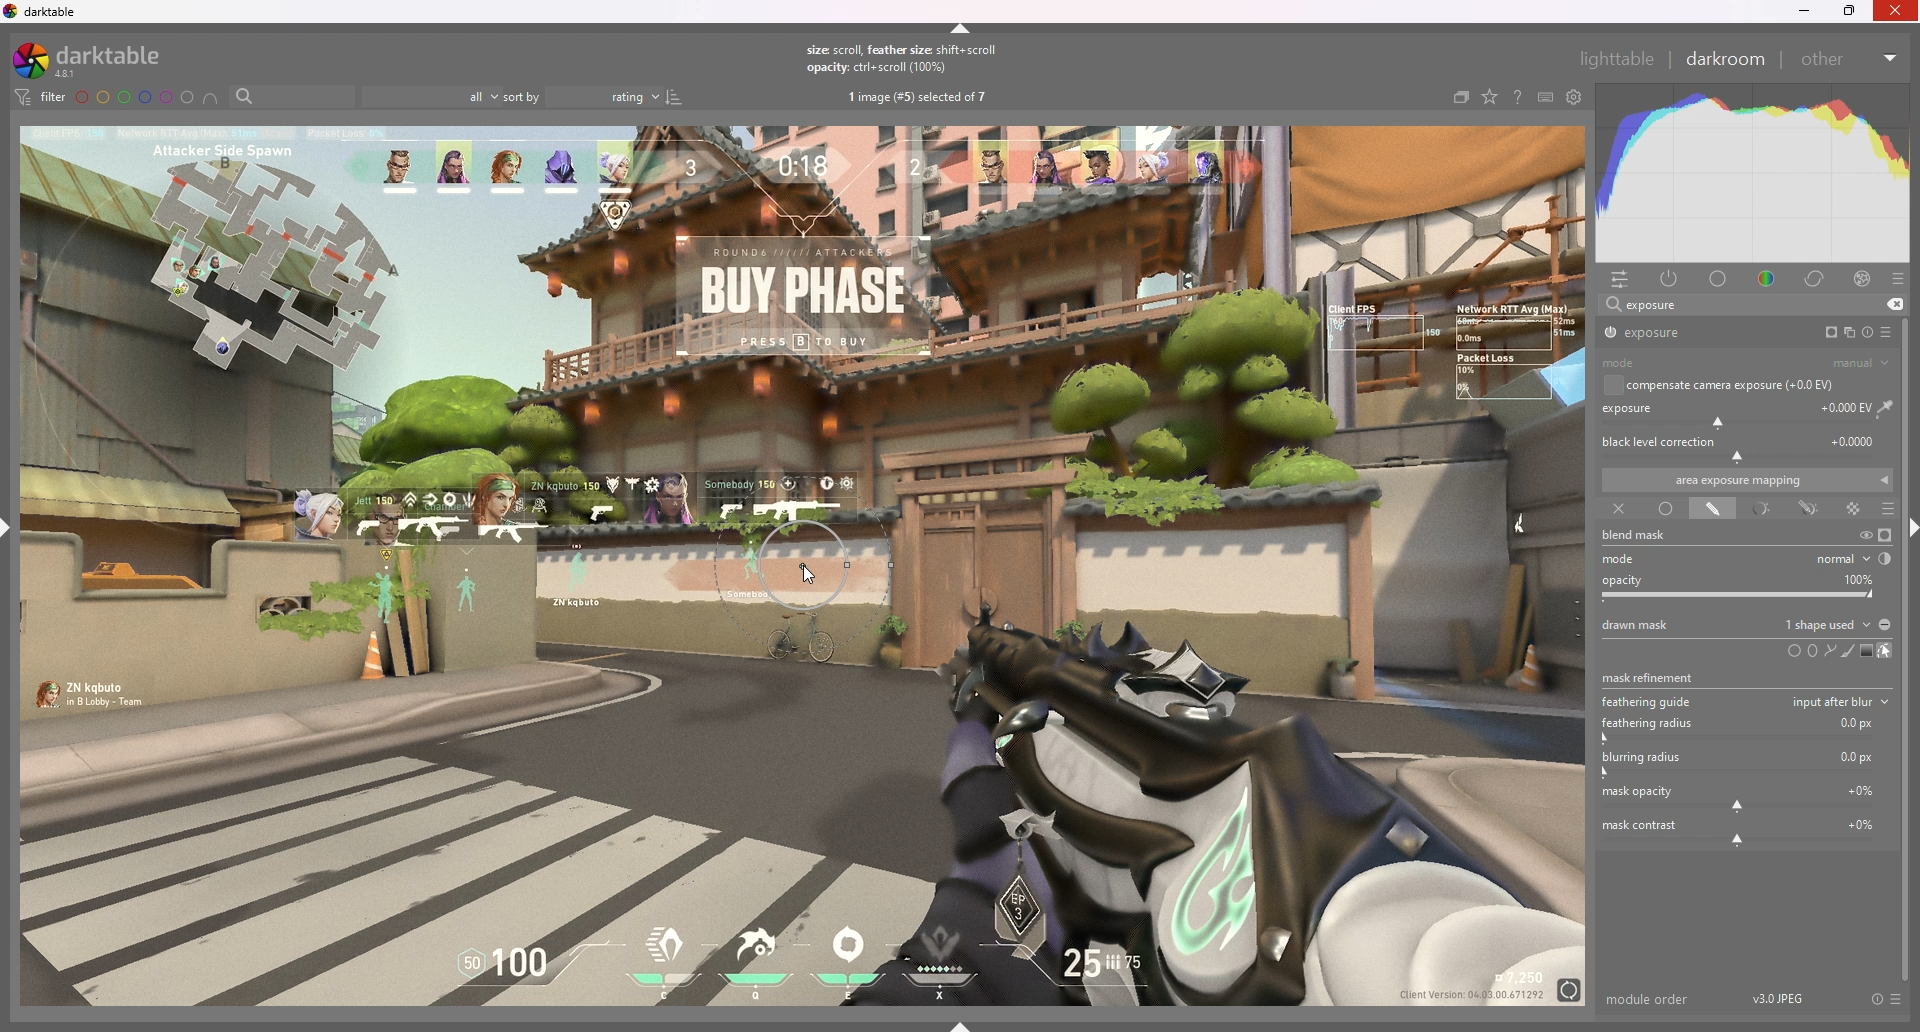  Describe the element at coordinates (1649, 999) in the screenshot. I see `module order` at that location.